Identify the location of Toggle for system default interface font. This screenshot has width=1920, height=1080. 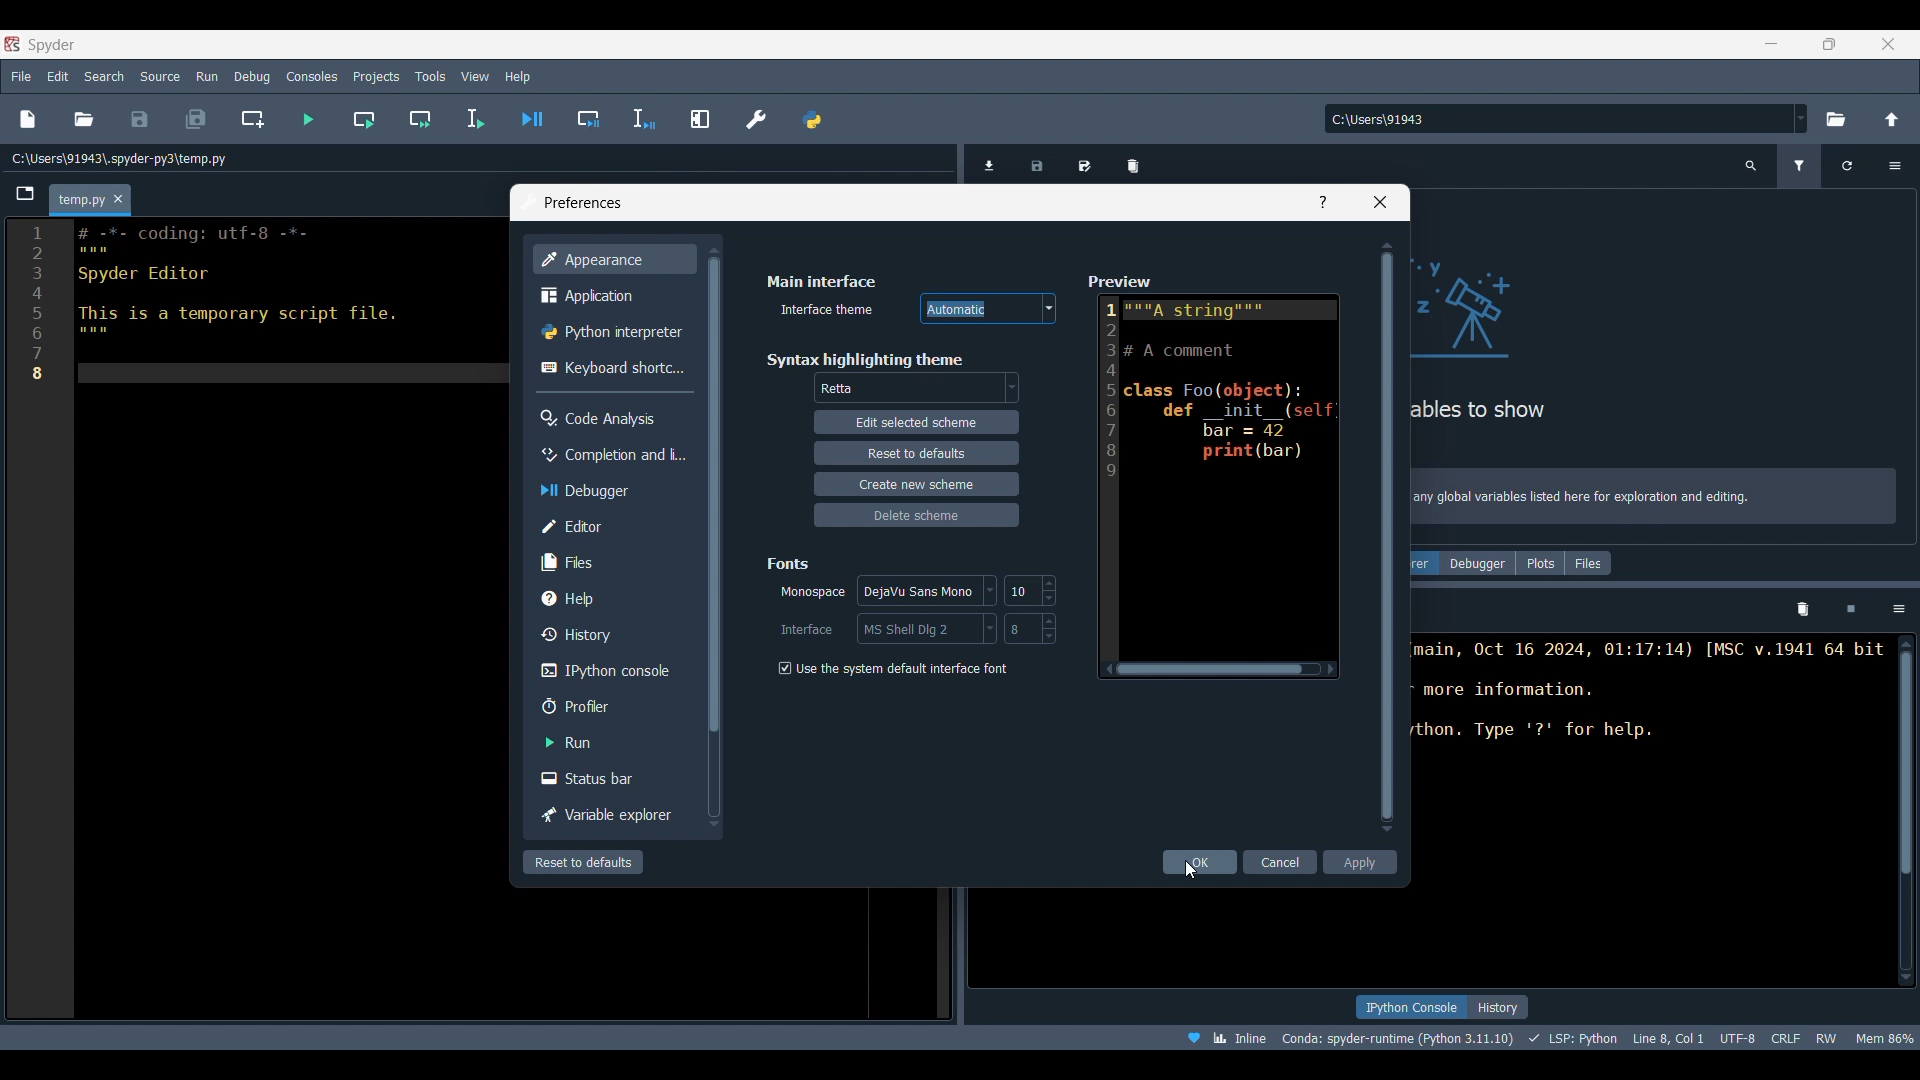
(891, 669).